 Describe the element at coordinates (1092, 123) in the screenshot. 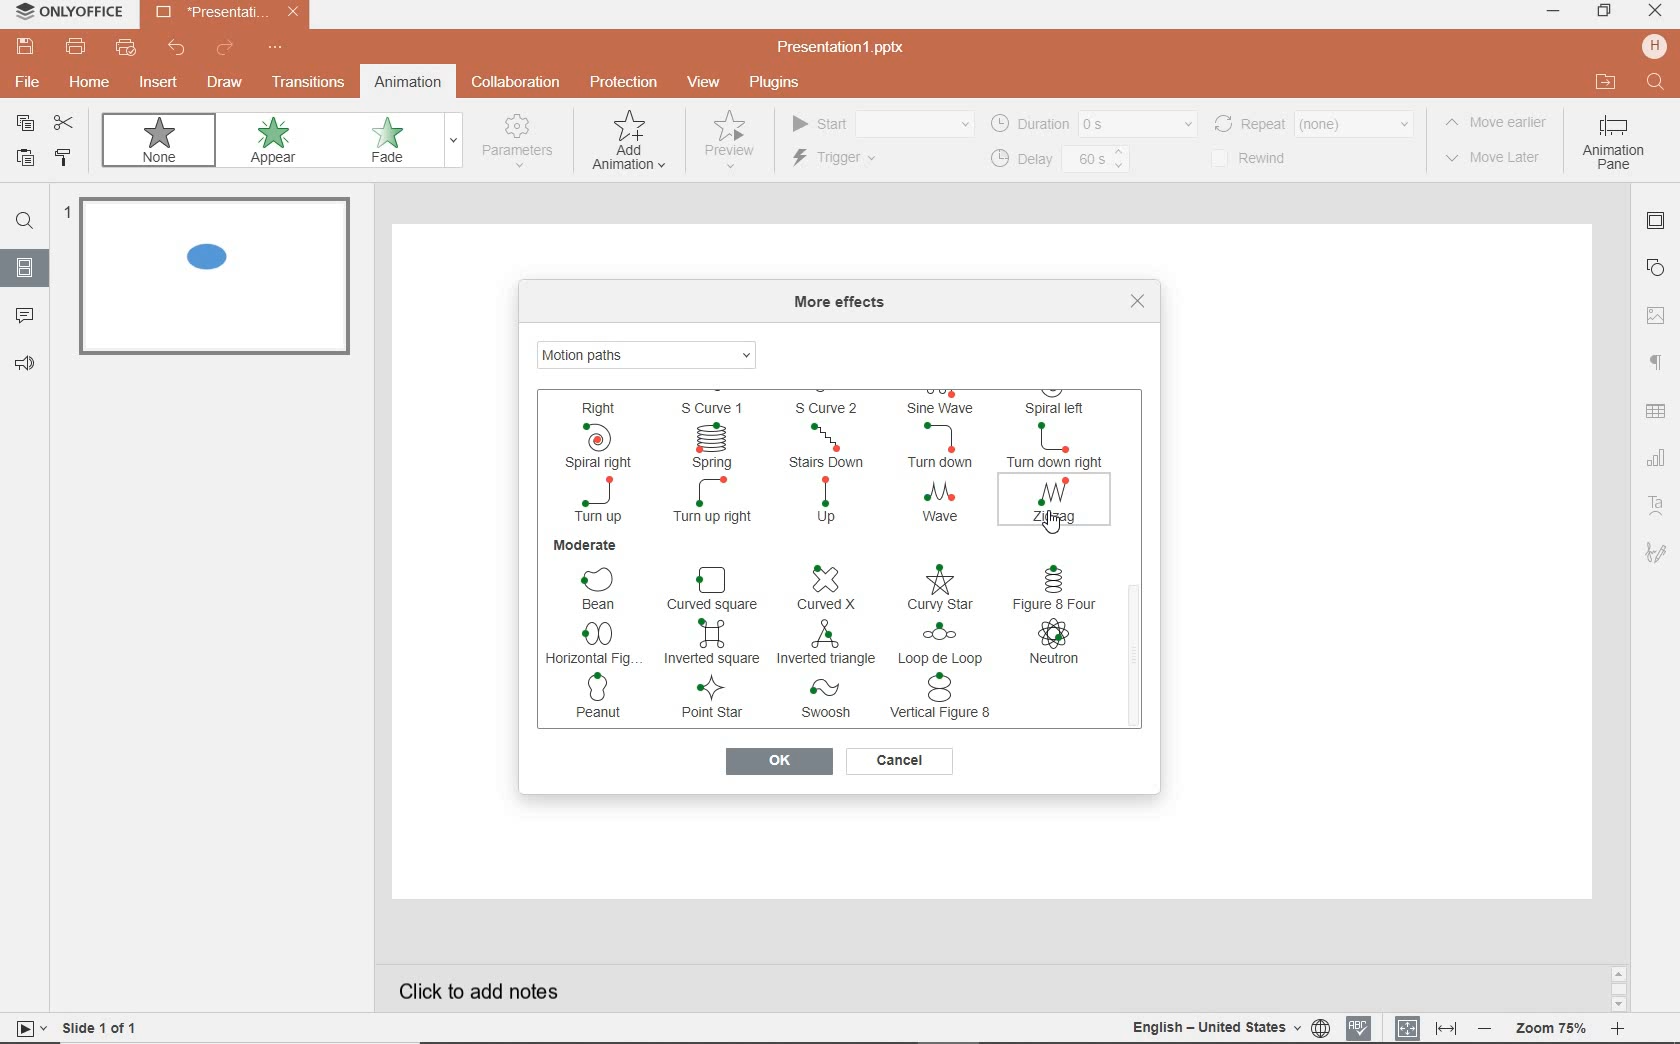

I see `duration` at that location.